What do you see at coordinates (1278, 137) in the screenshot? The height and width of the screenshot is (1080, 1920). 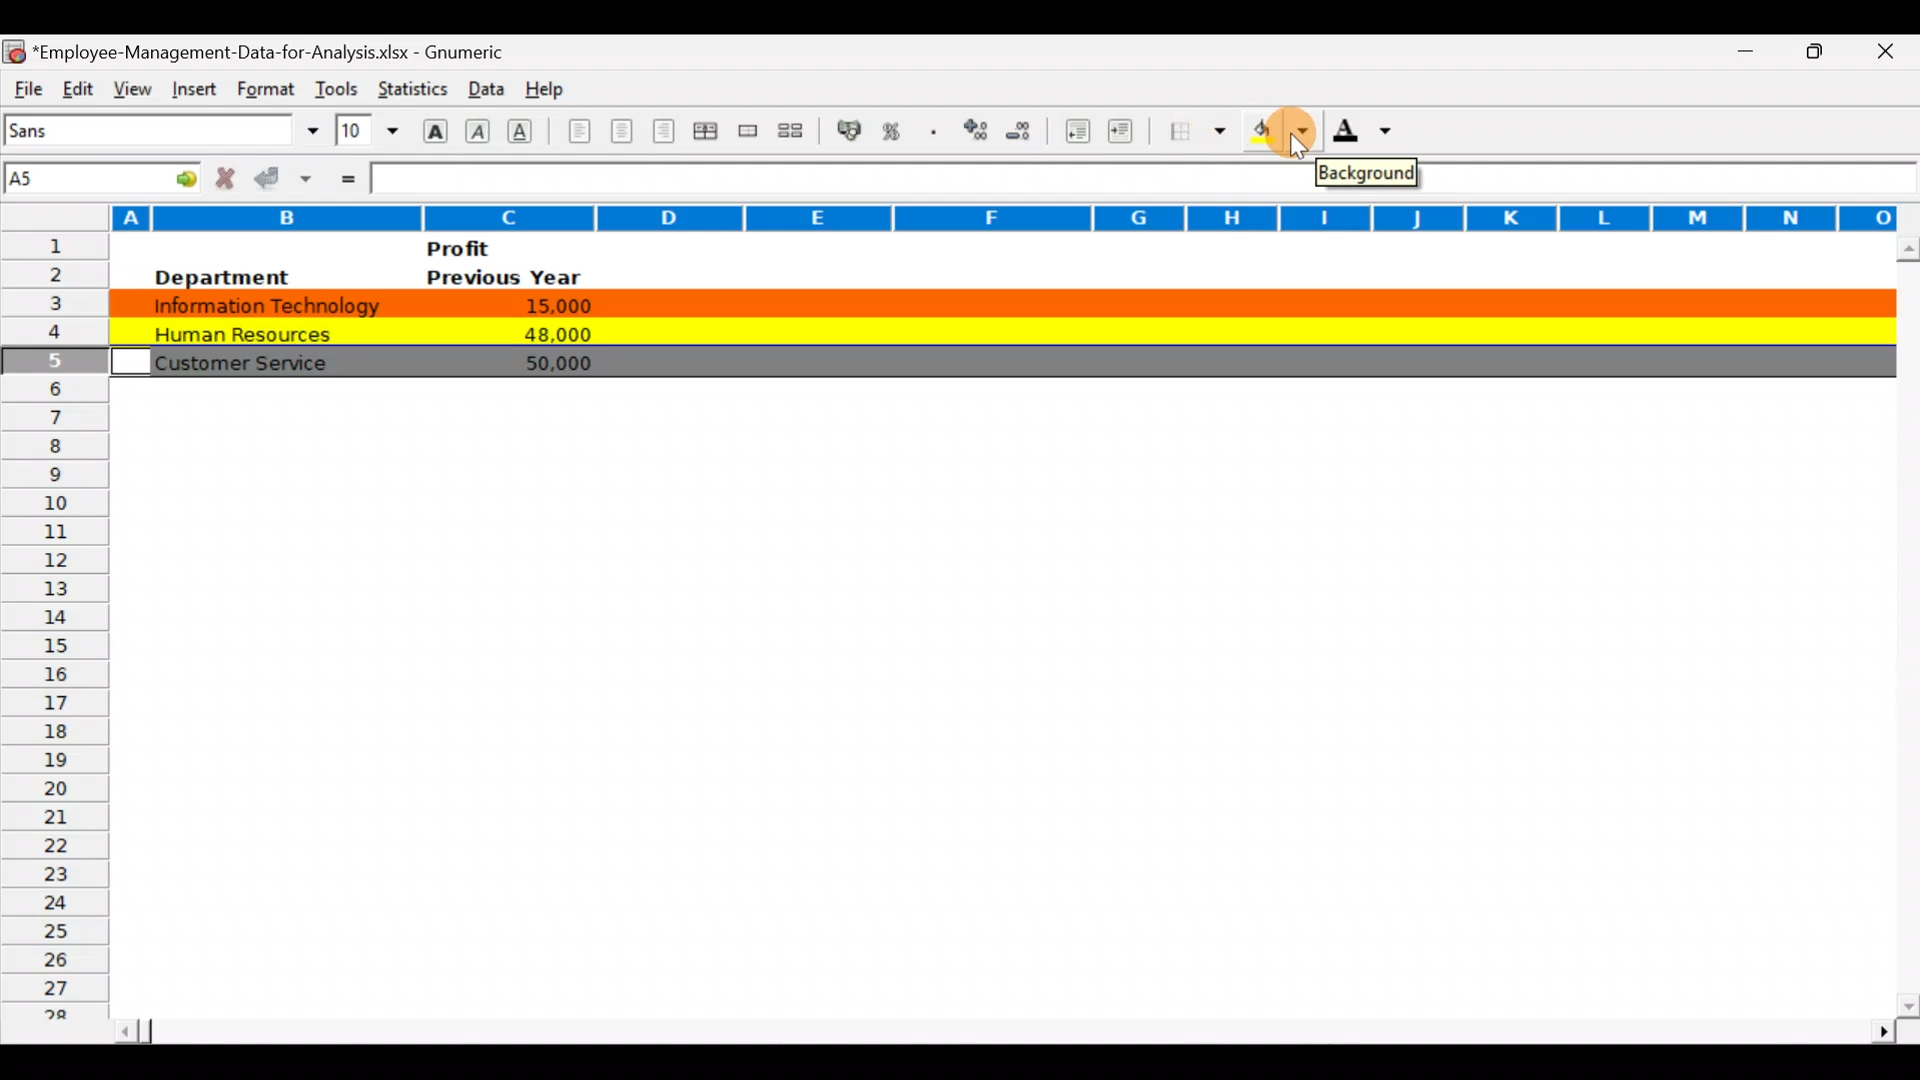 I see `Background` at bounding box center [1278, 137].